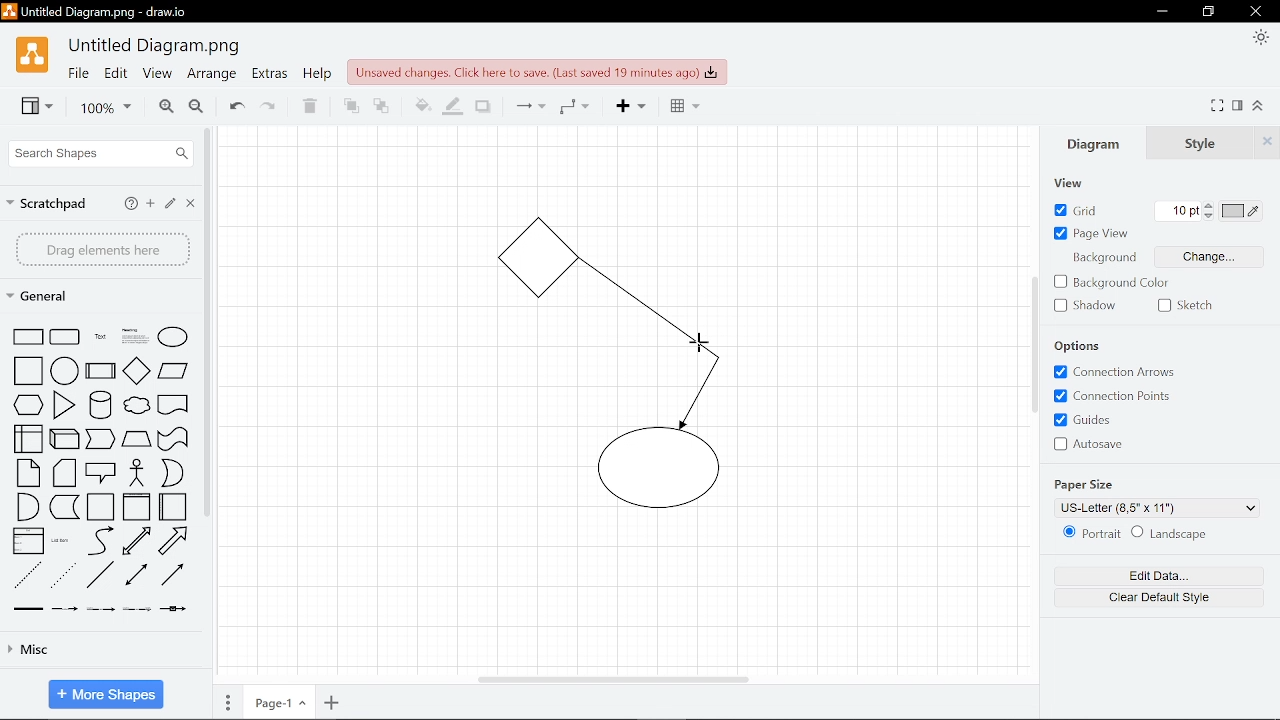  Describe the element at coordinates (382, 105) in the screenshot. I see `To back` at that location.